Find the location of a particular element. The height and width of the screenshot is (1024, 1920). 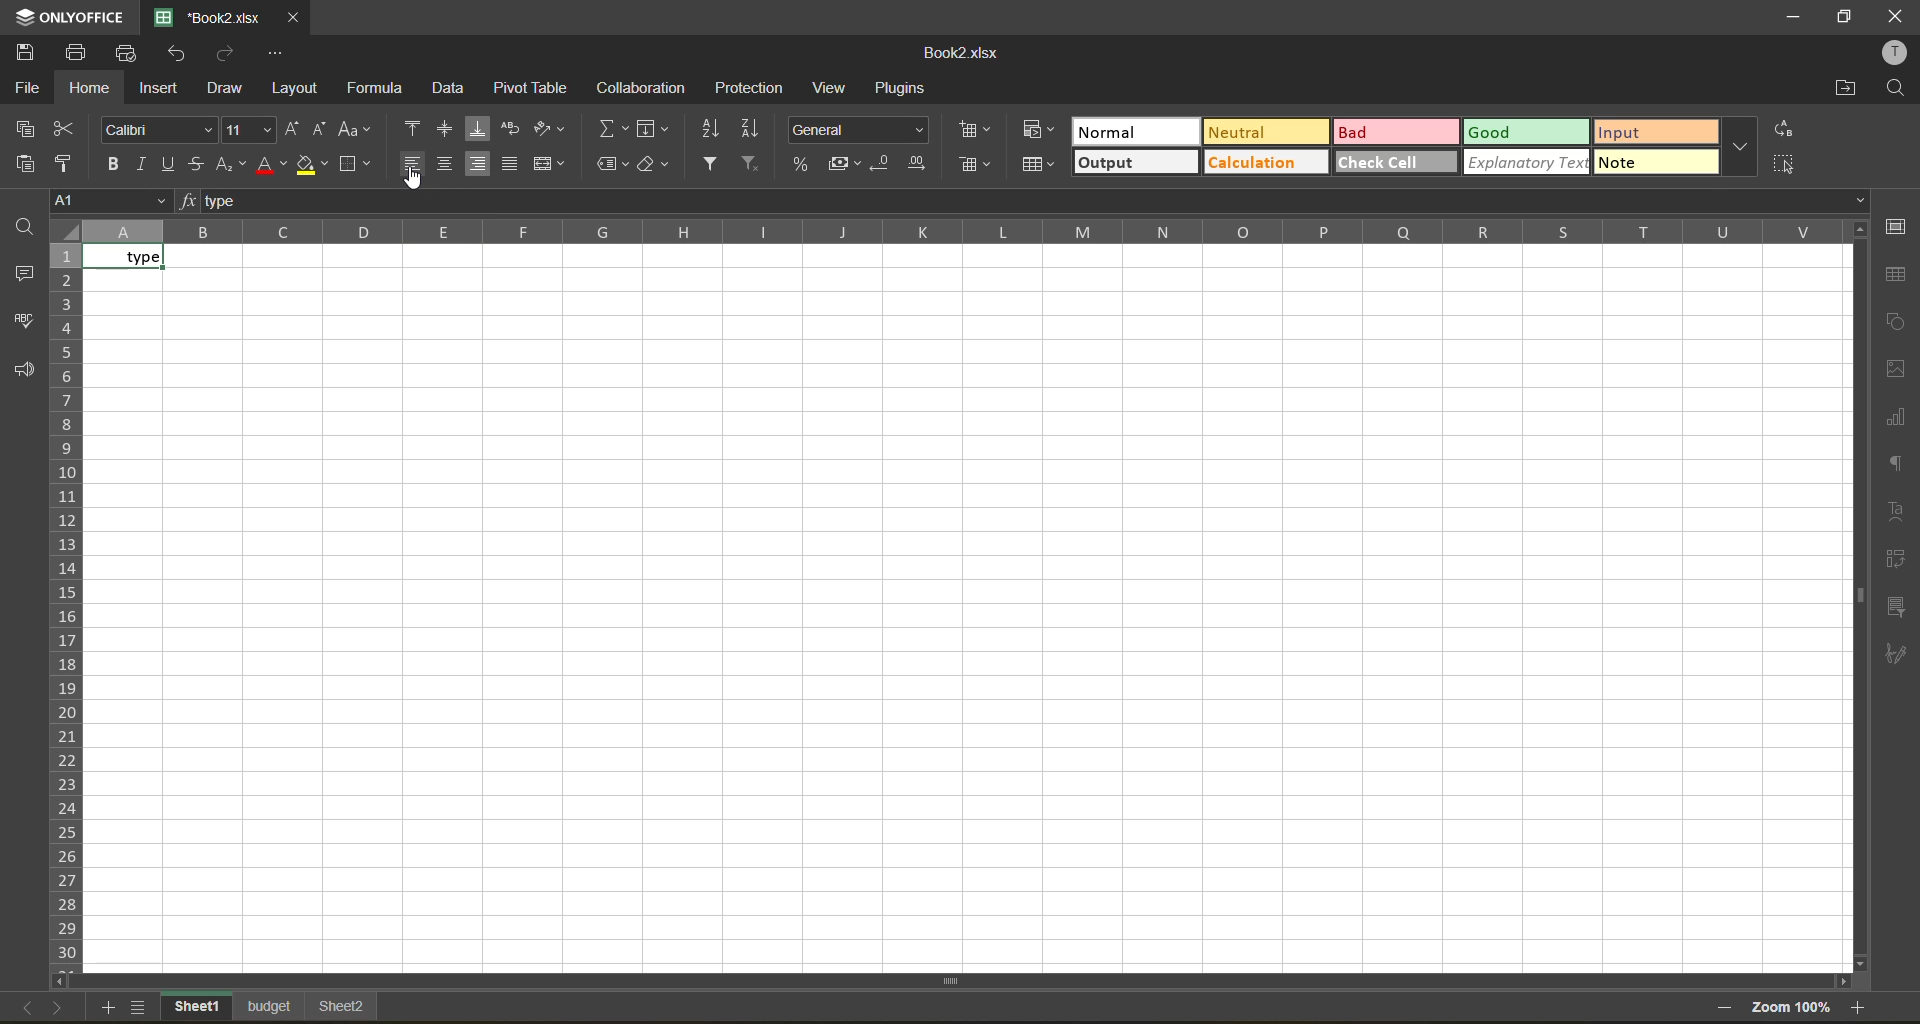

align center is located at coordinates (448, 162).